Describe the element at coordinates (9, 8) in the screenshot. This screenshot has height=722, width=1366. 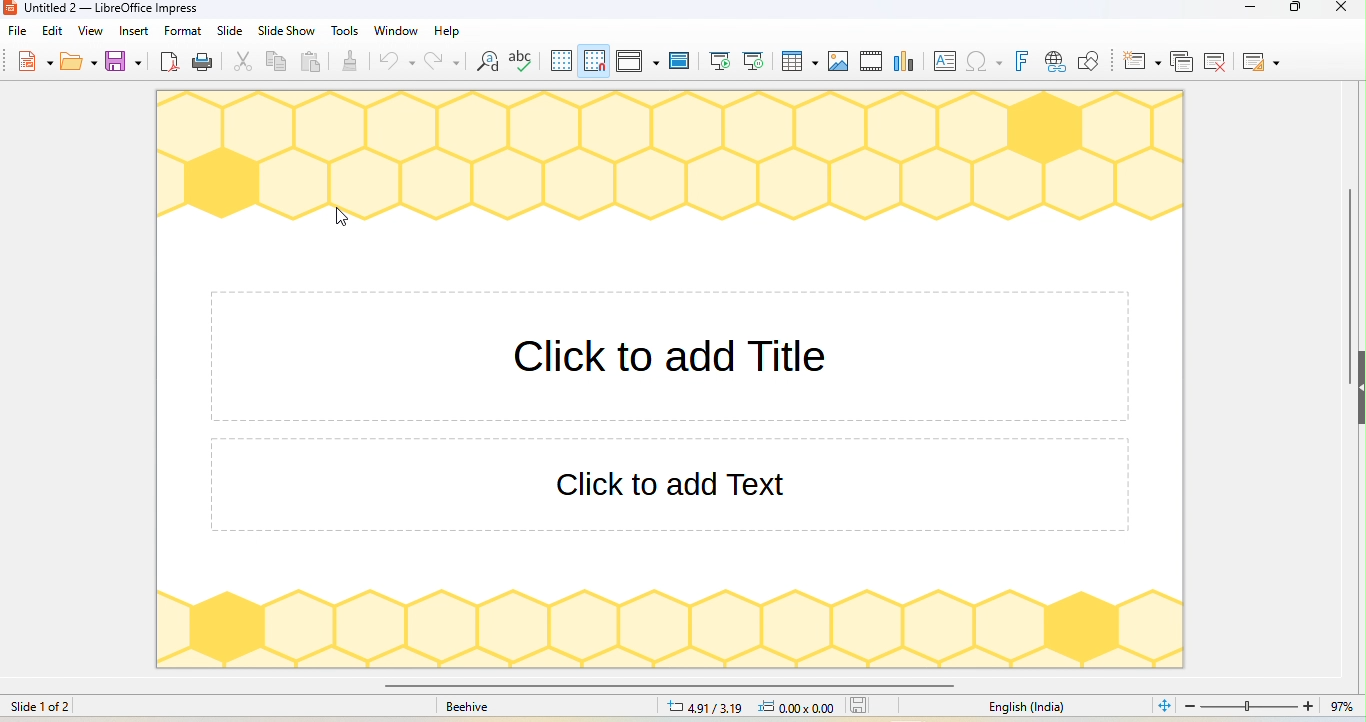
I see `Libreoffice Logo` at that location.